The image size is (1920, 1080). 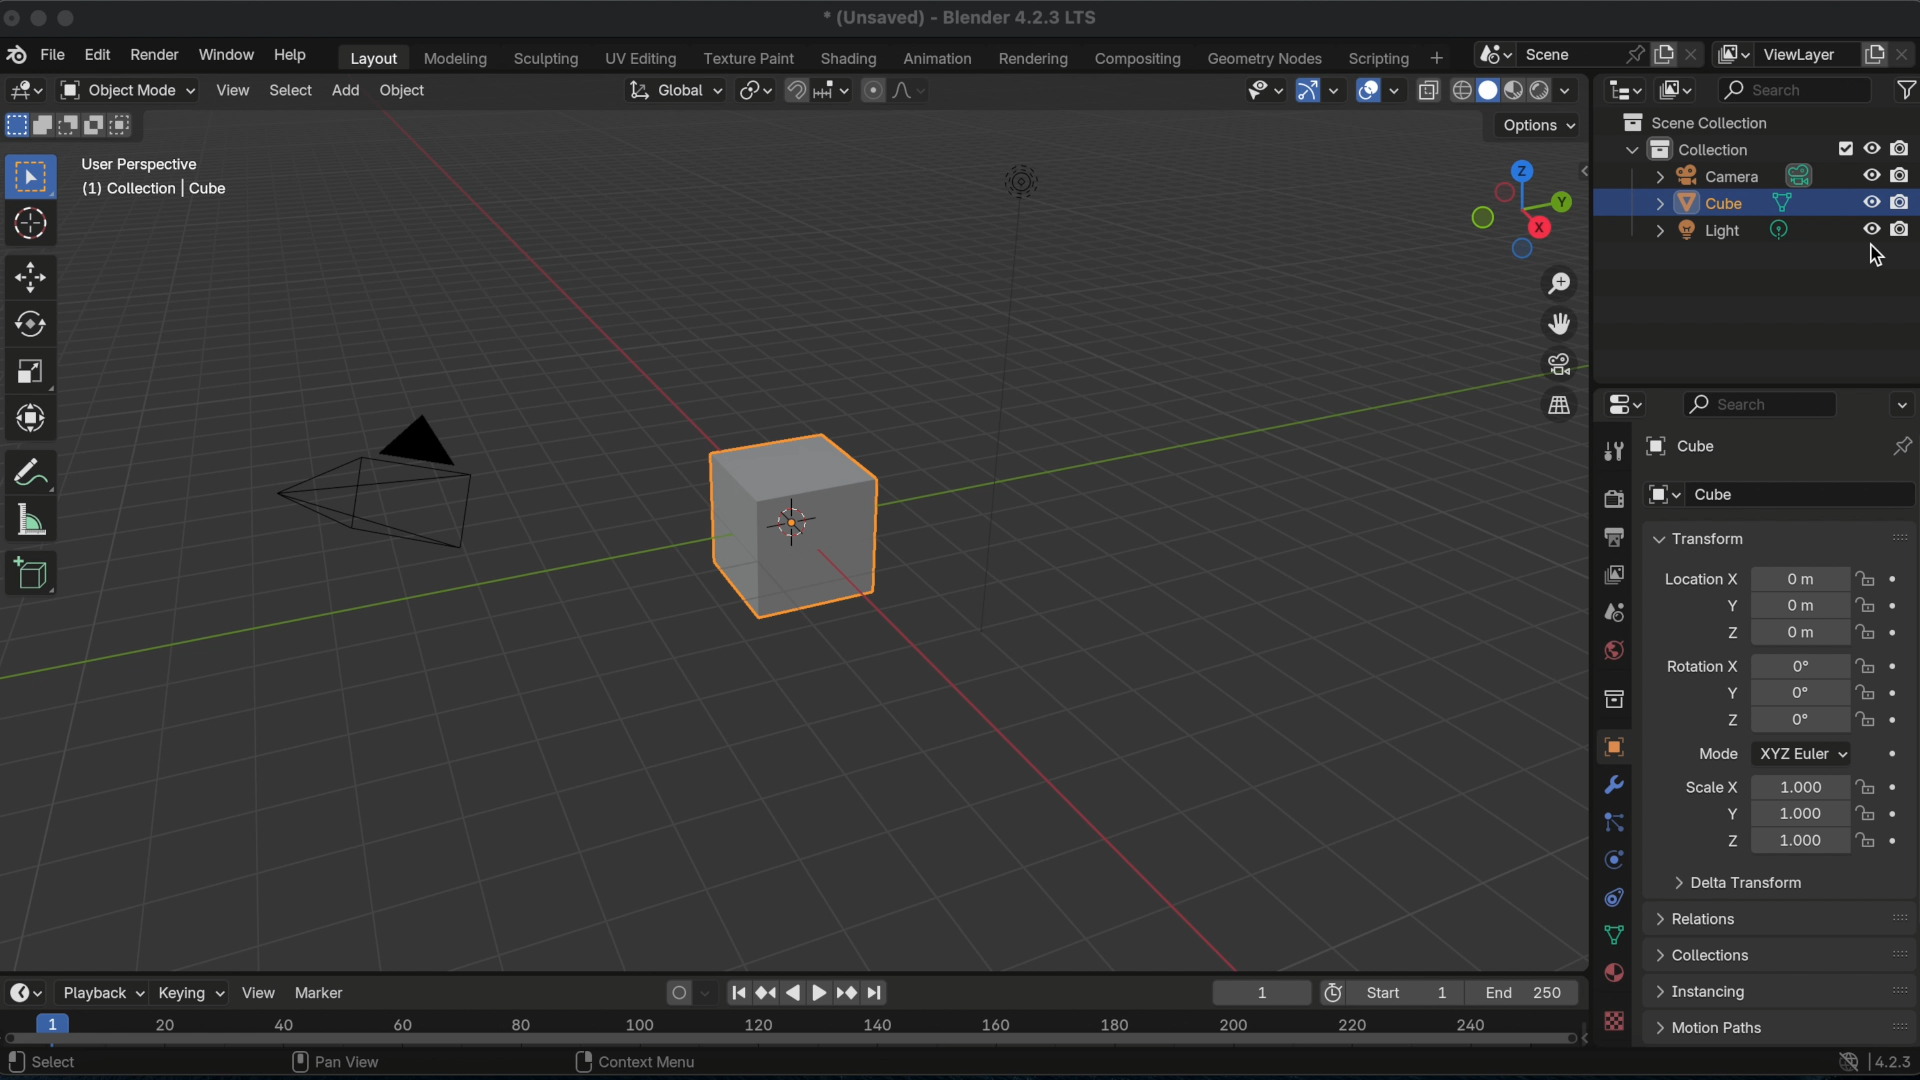 I want to click on collection, so click(x=1686, y=148).